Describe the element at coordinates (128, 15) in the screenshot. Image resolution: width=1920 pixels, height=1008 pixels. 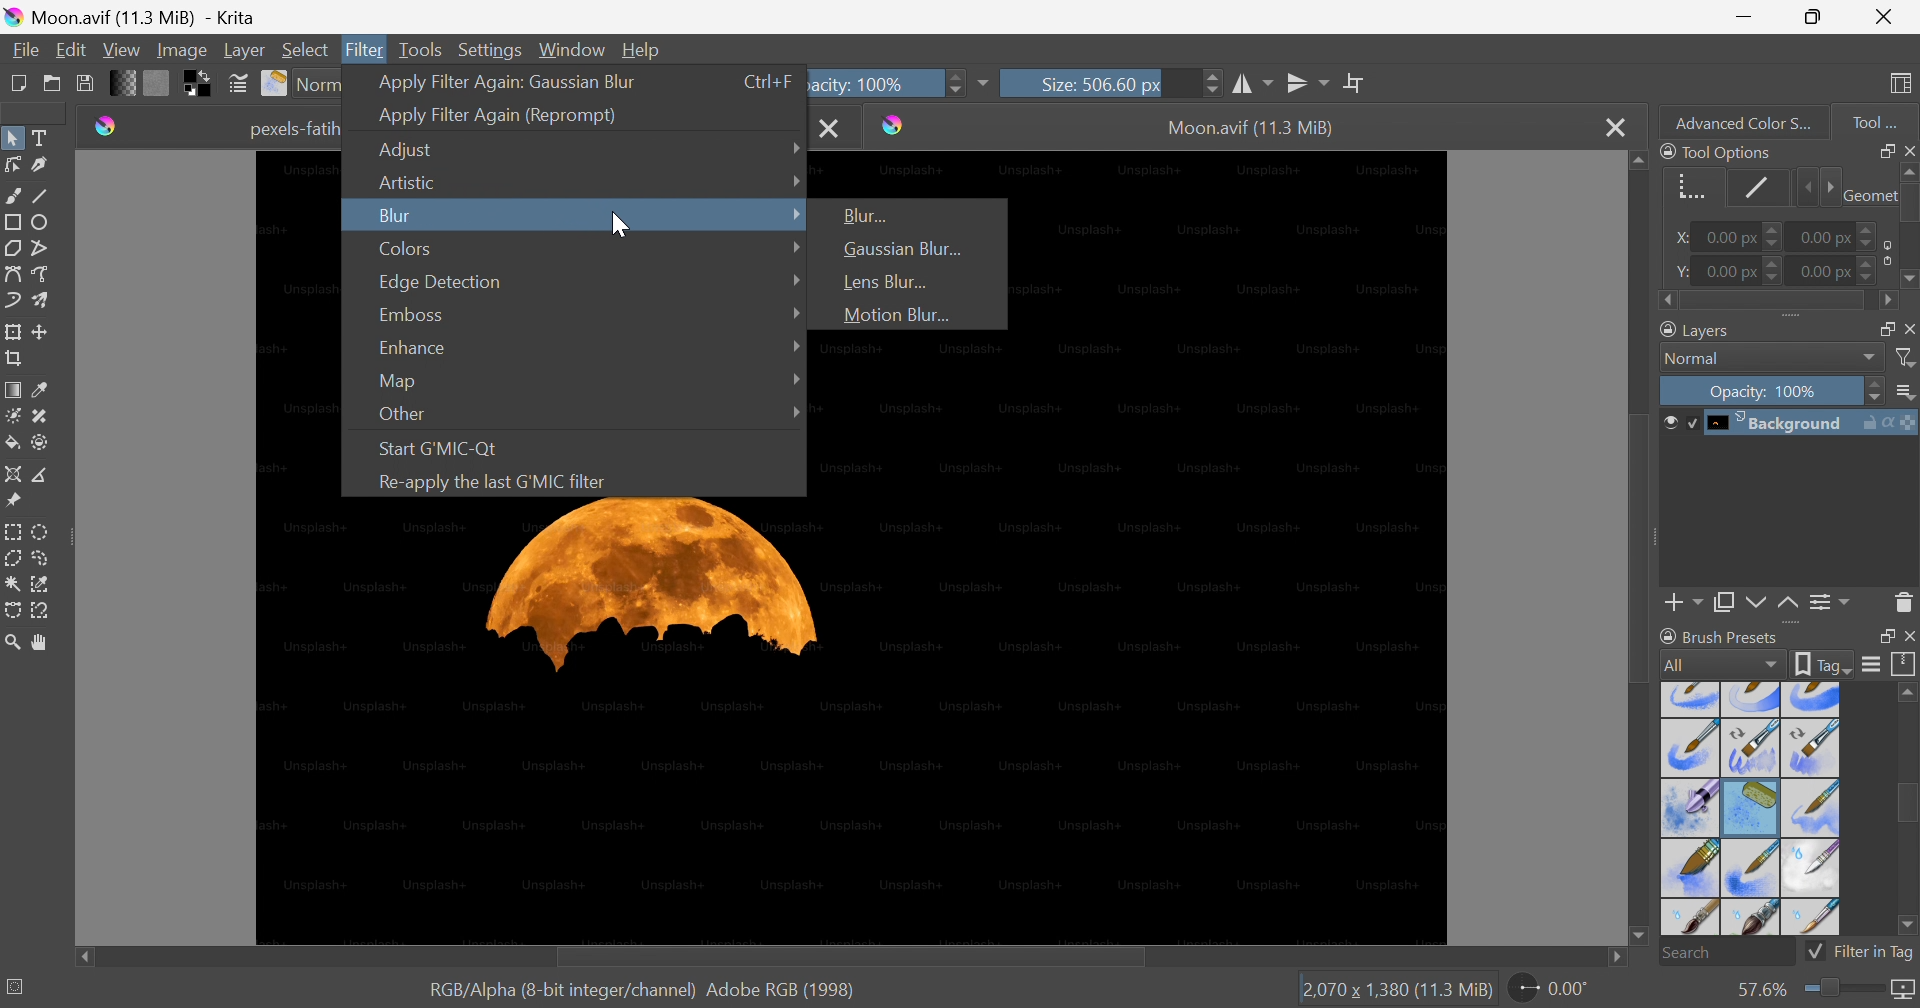
I see `Moon.avif (11.3 MiB - Krita)` at that location.